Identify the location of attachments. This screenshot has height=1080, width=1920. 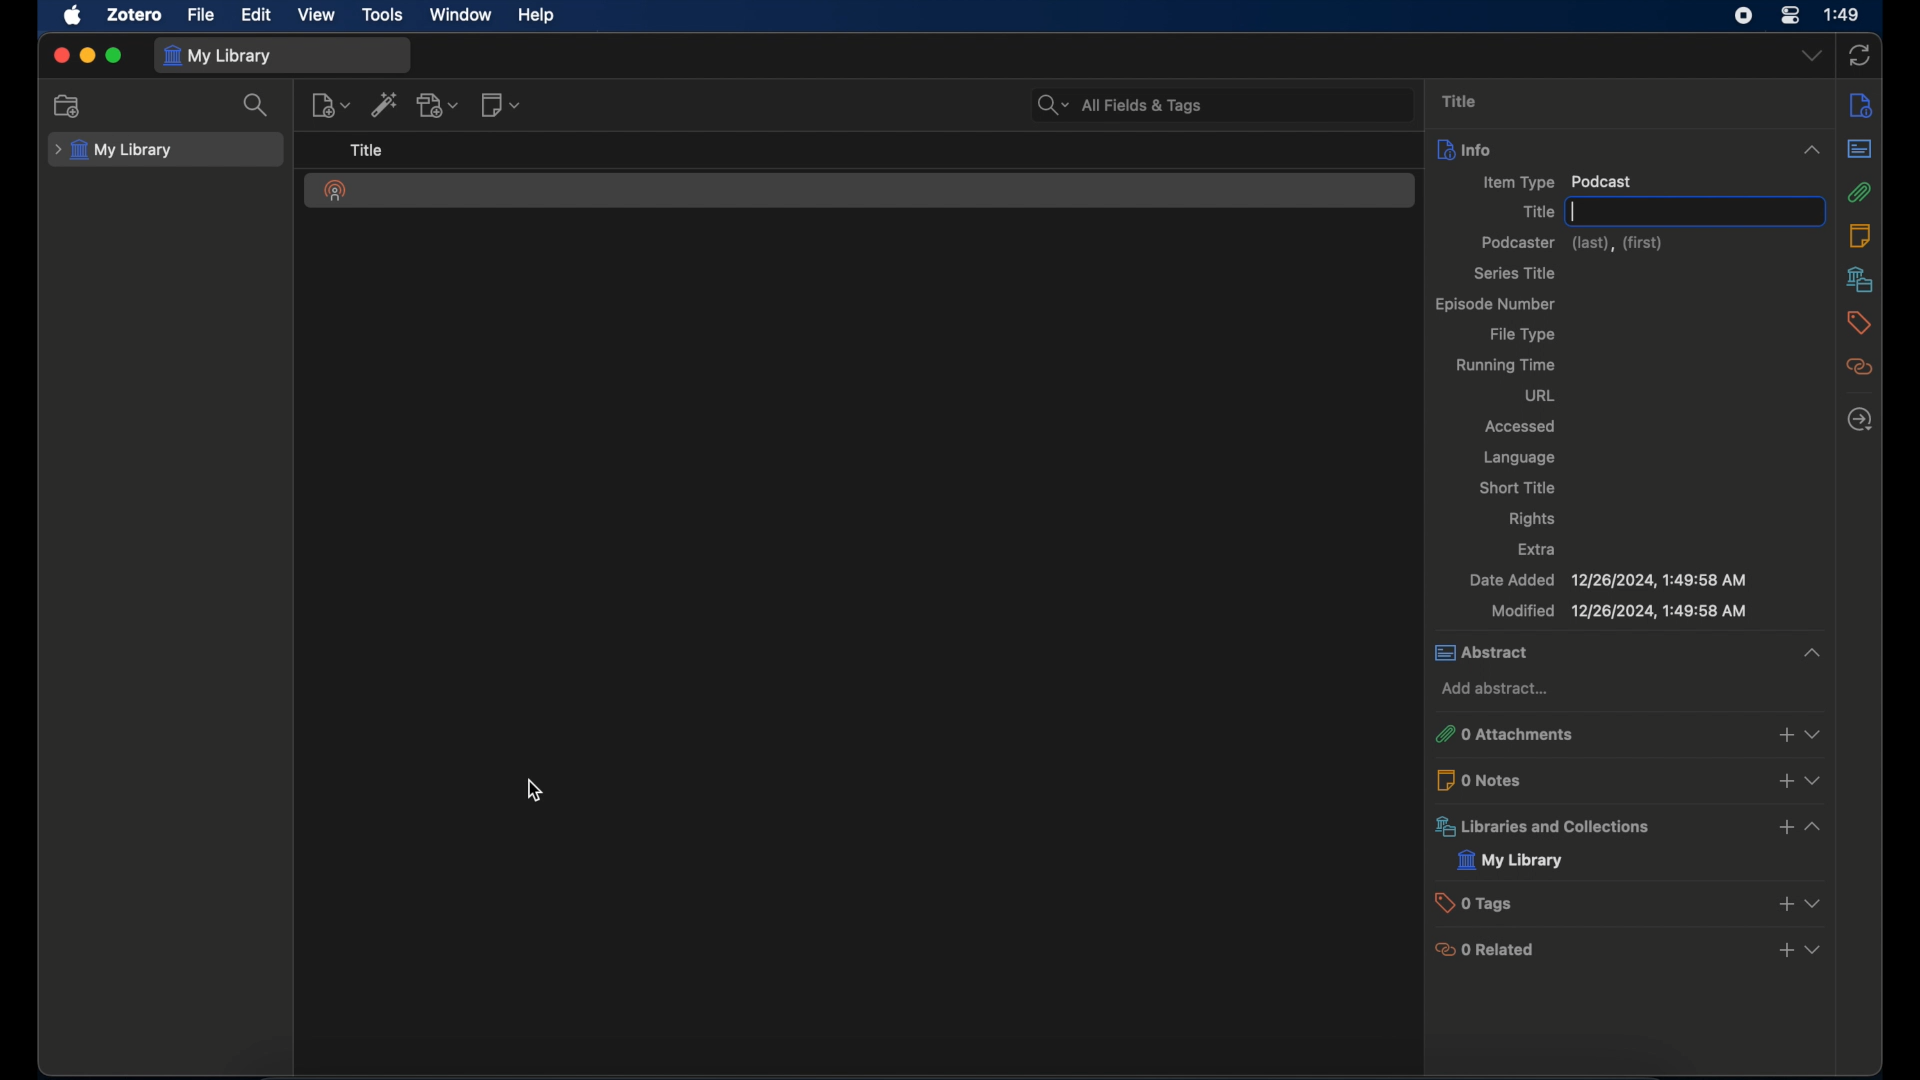
(1860, 192).